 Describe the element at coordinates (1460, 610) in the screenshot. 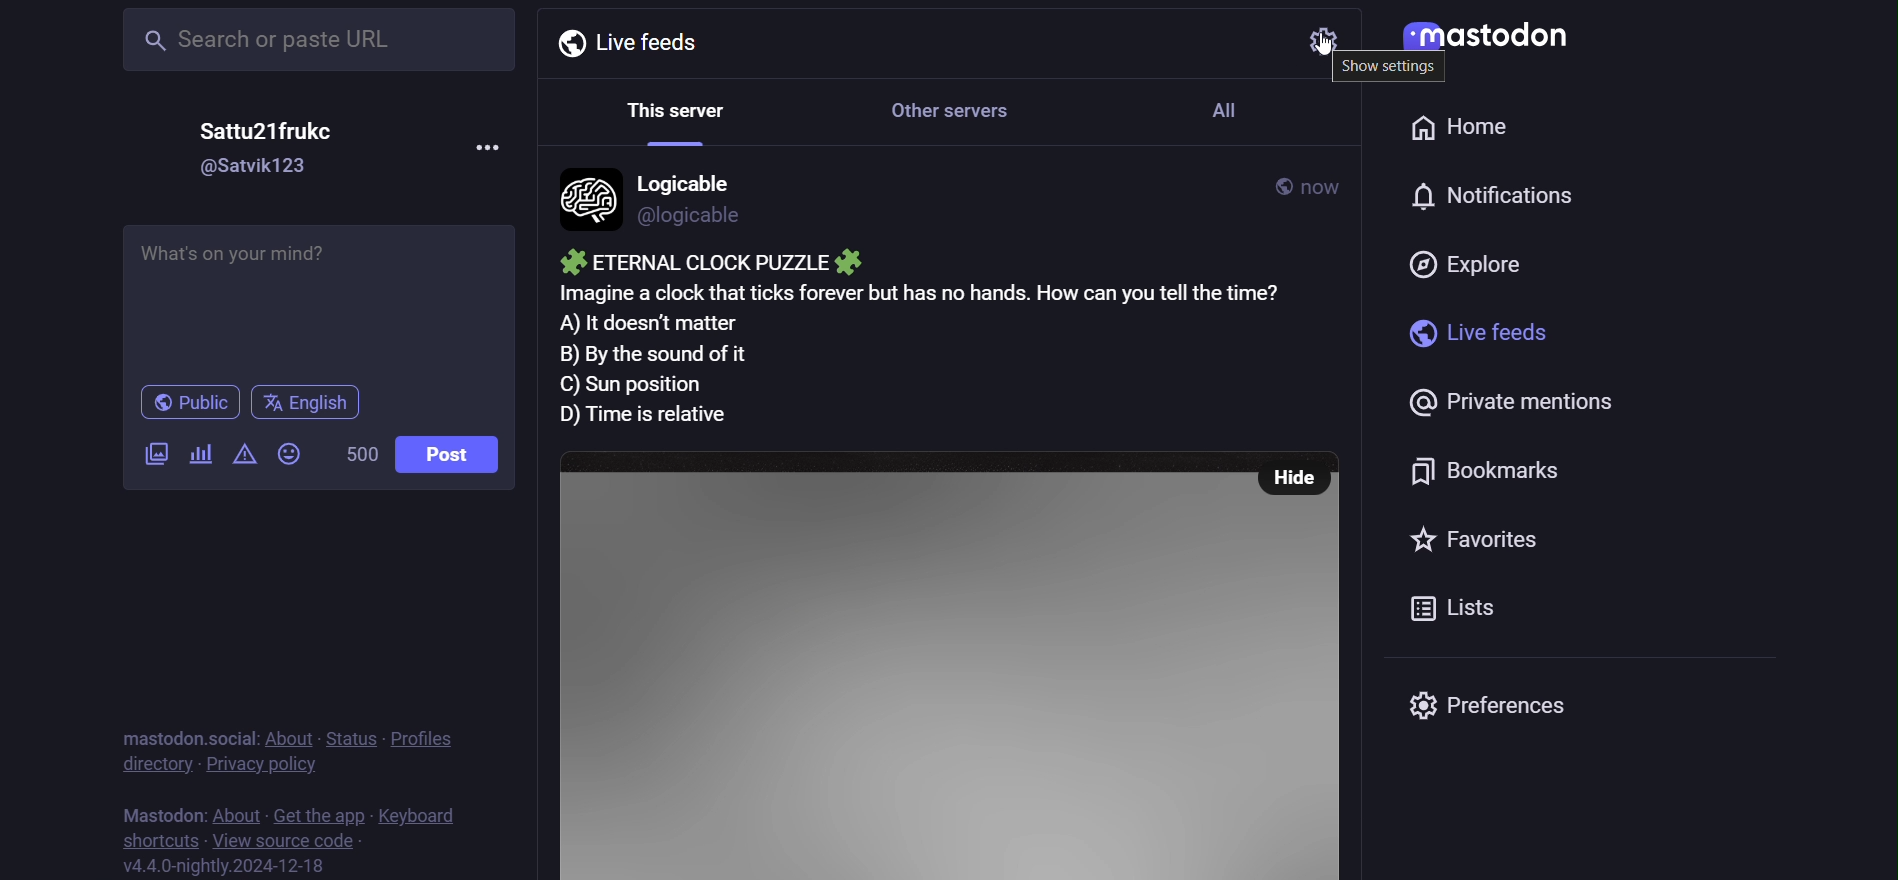

I see `list` at that location.